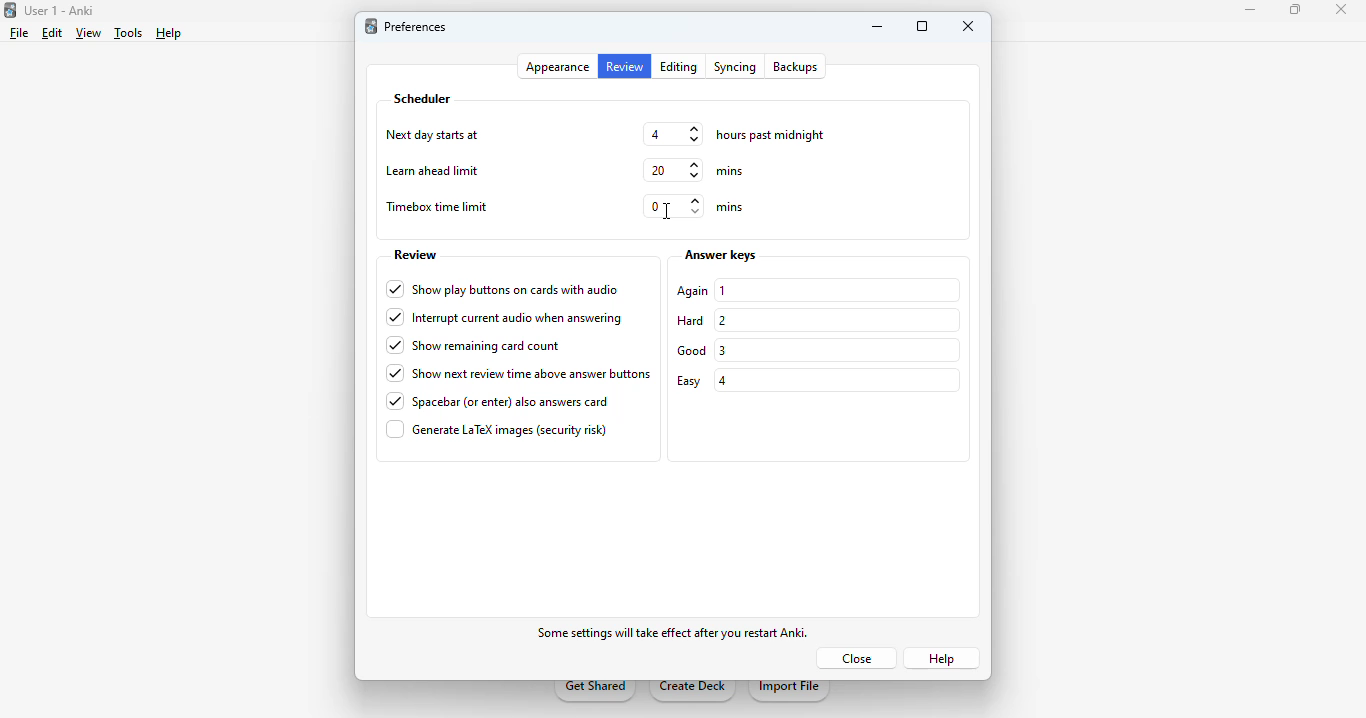  Describe the element at coordinates (168, 33) in the screenshot. I see `help` at that location.